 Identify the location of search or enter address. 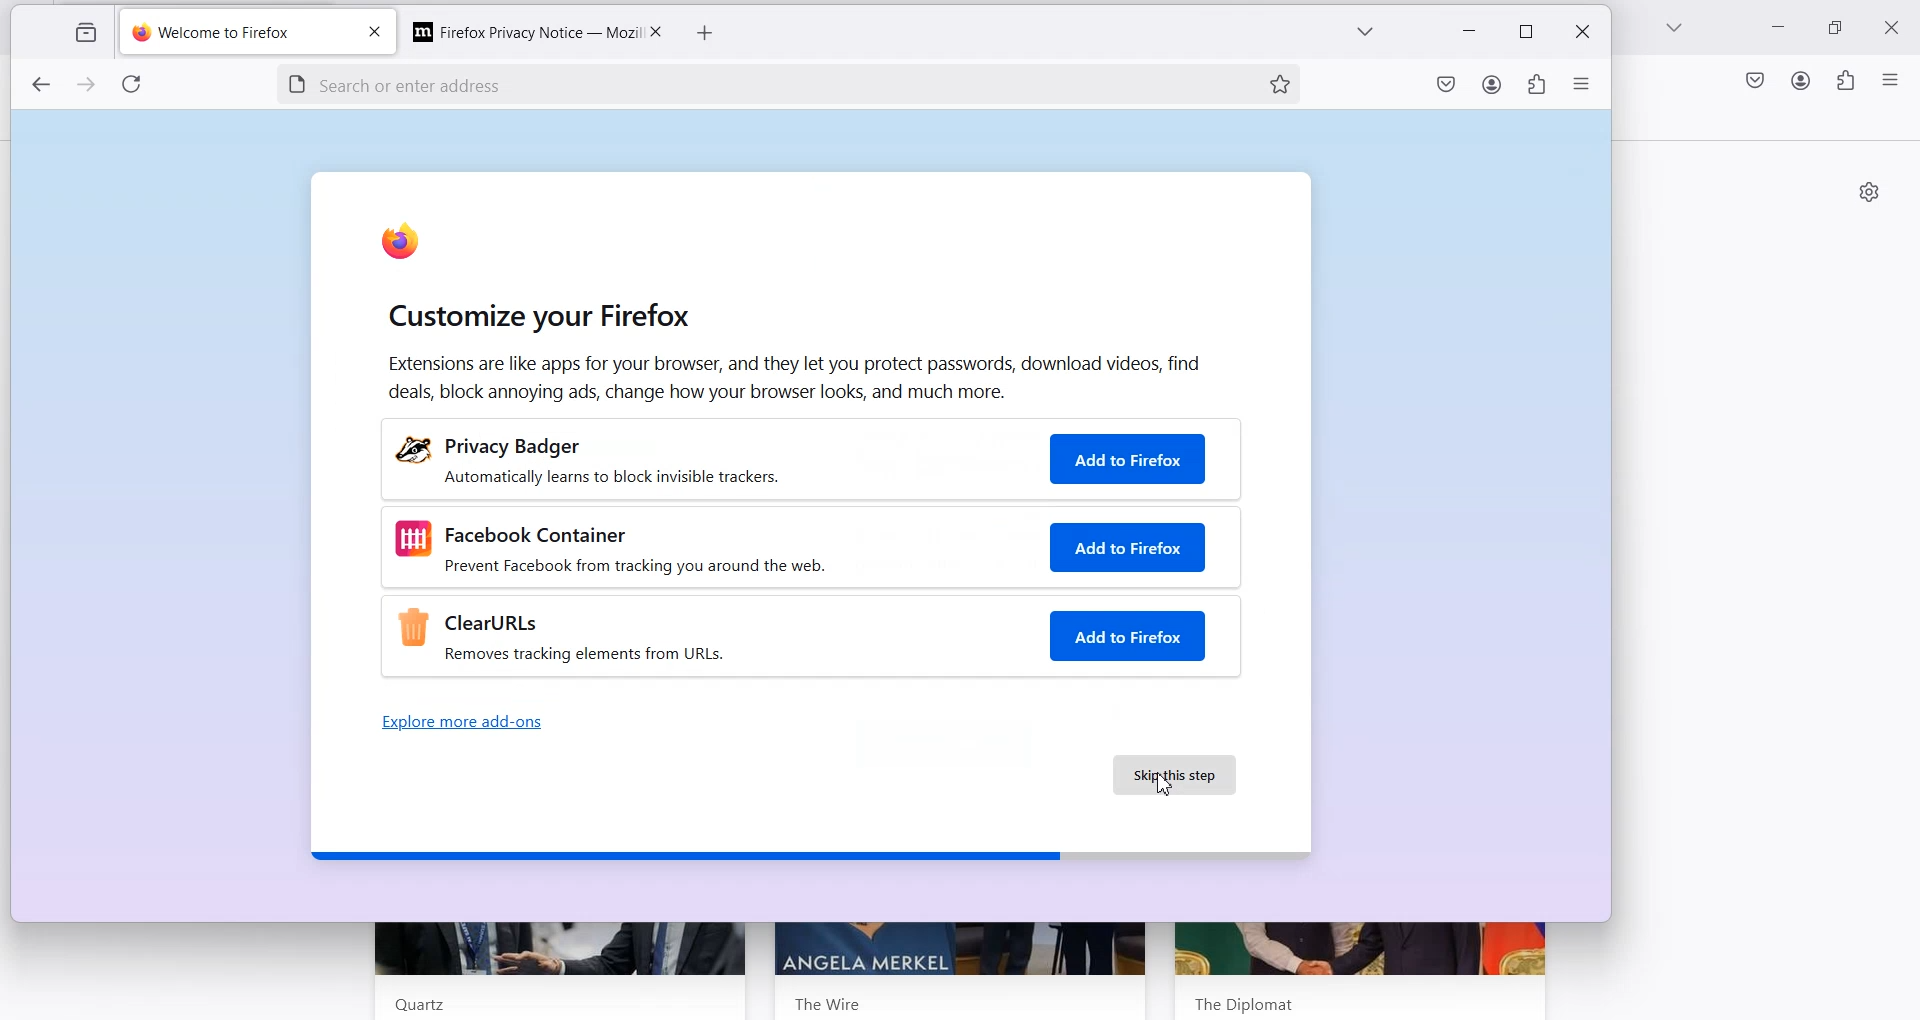
(737, 82).